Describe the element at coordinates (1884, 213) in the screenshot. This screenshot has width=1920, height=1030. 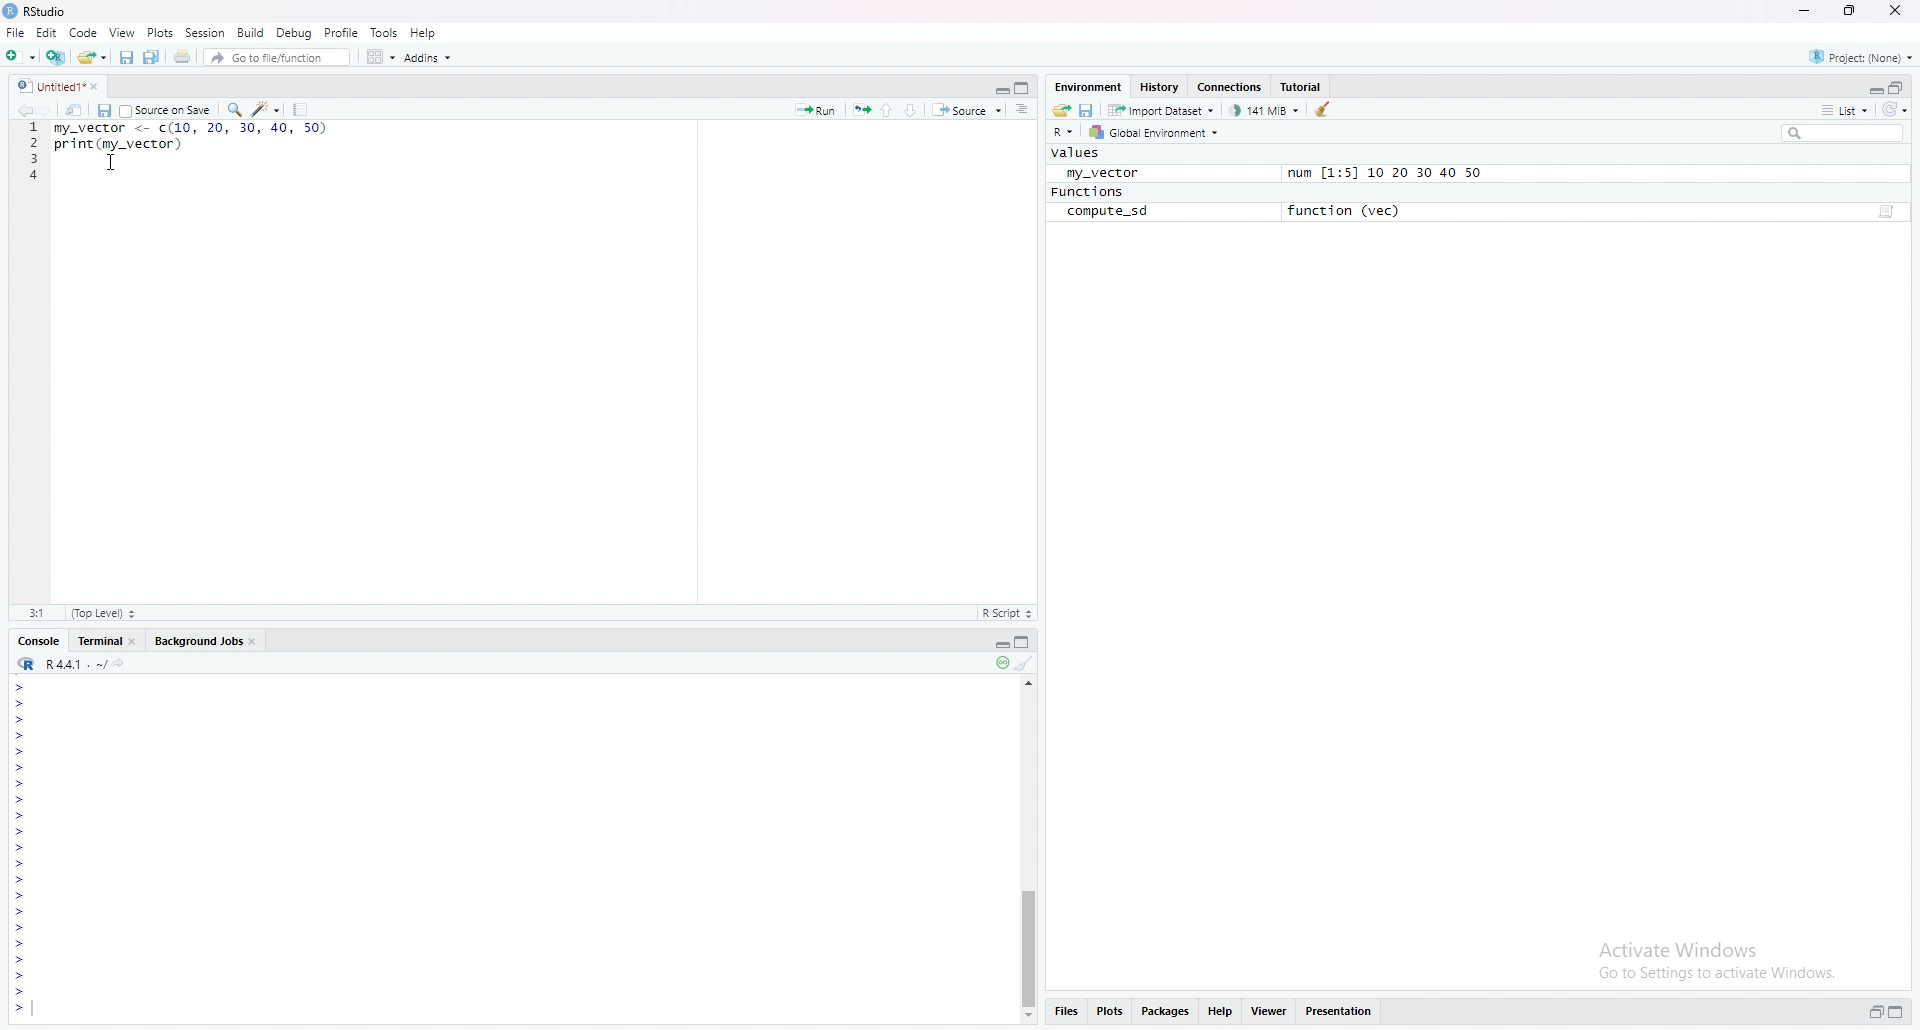
I see `Doc` at that location.